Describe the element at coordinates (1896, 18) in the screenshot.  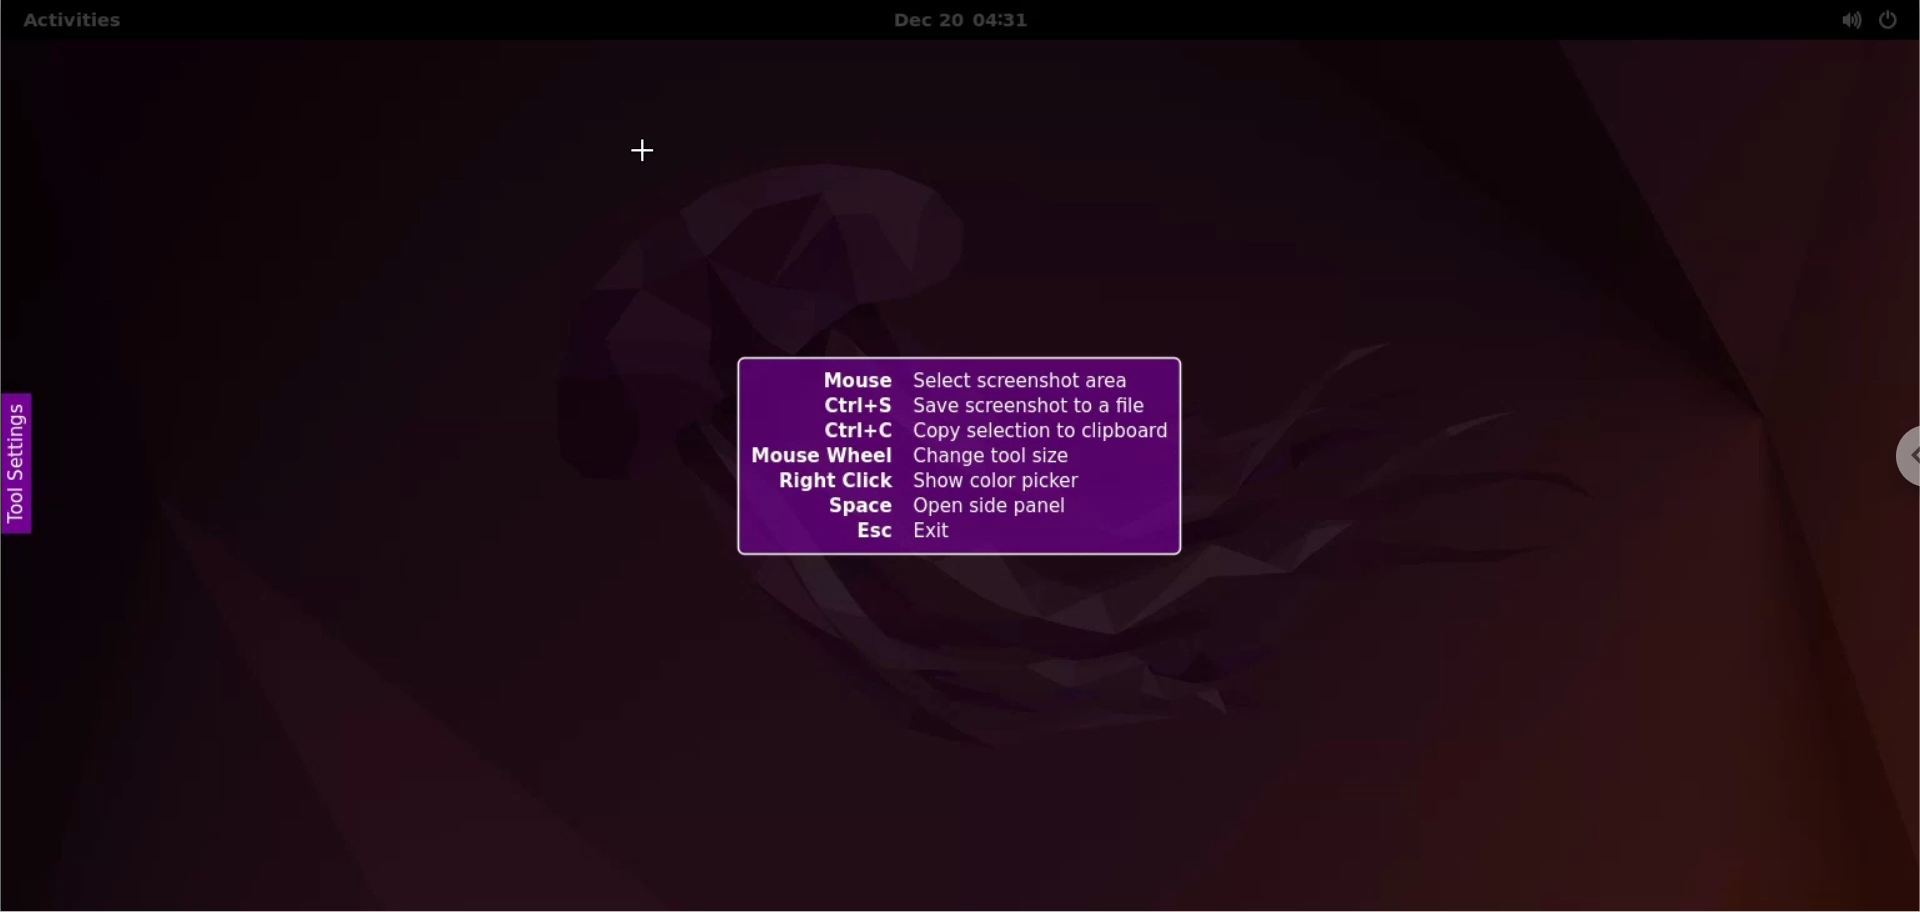
I see `power setting options` at that location.